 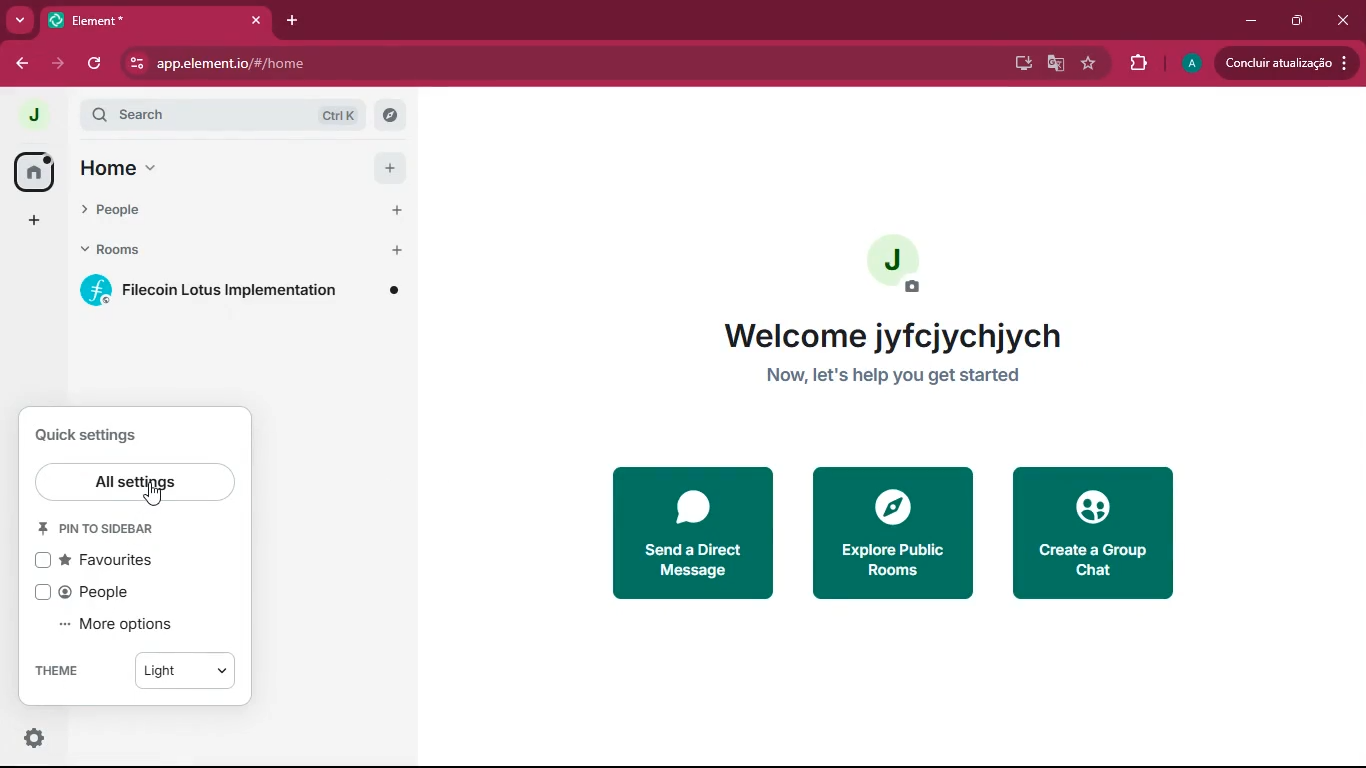 I want to click on close, so click(x=256, y=20).